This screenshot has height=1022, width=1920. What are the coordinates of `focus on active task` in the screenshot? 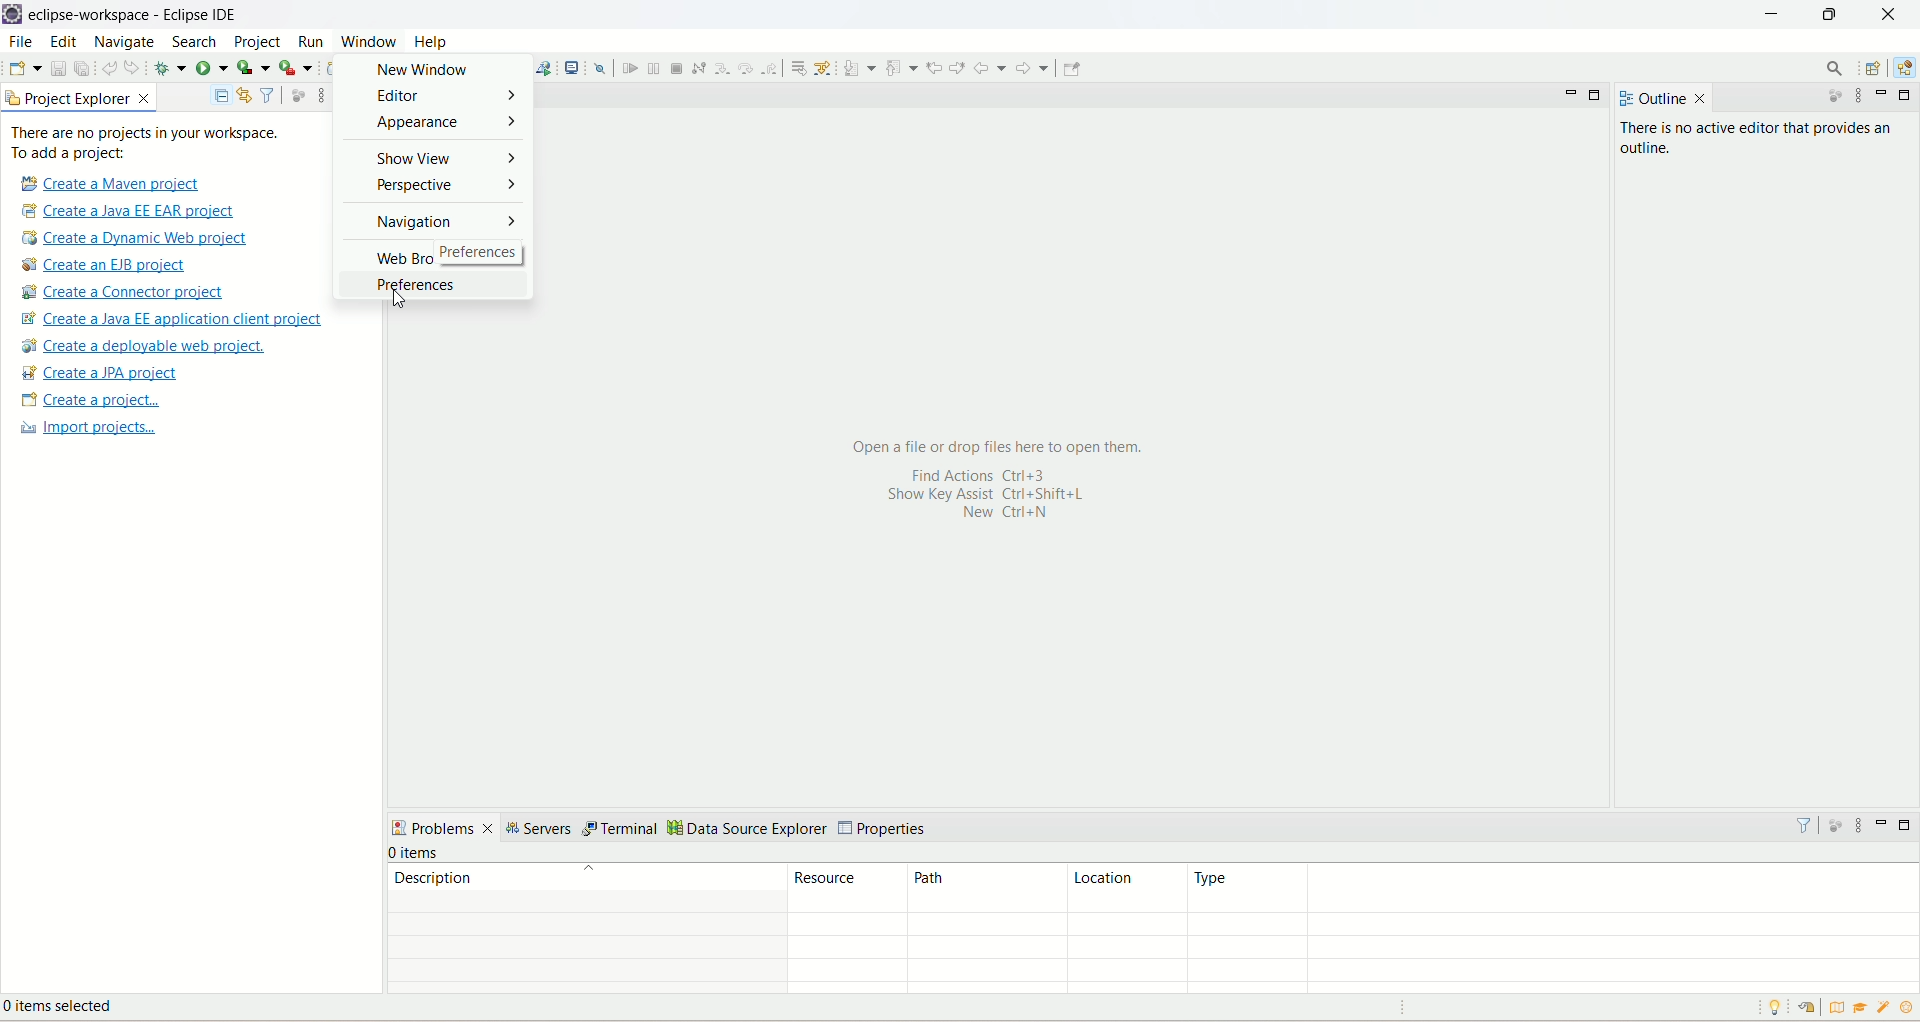 It's located at (1827, 98).